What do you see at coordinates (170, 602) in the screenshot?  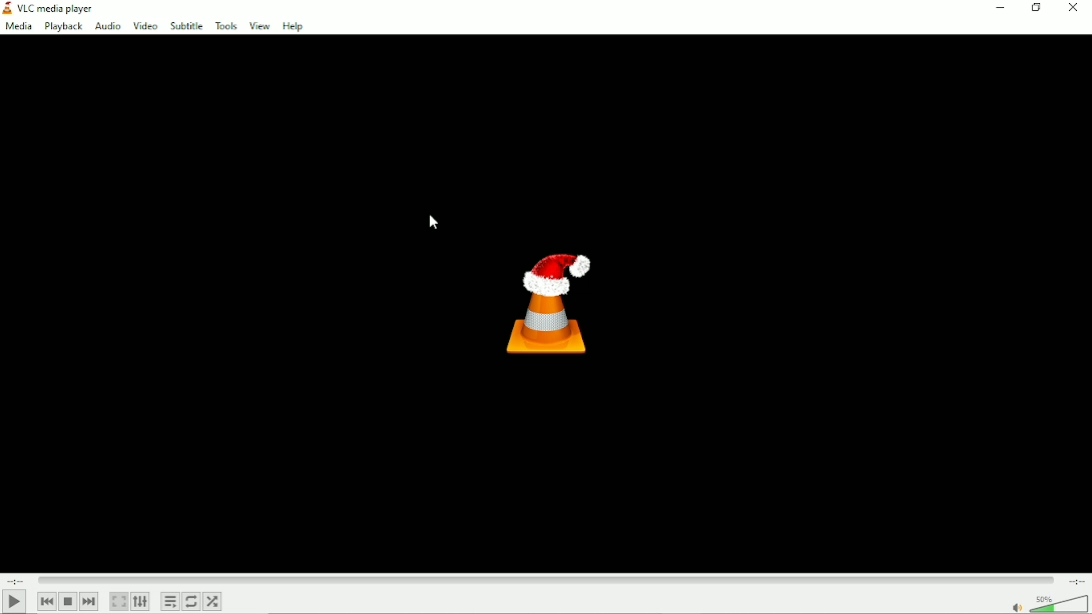 I see `Toggle playlist` at bounding box center [170, 602].